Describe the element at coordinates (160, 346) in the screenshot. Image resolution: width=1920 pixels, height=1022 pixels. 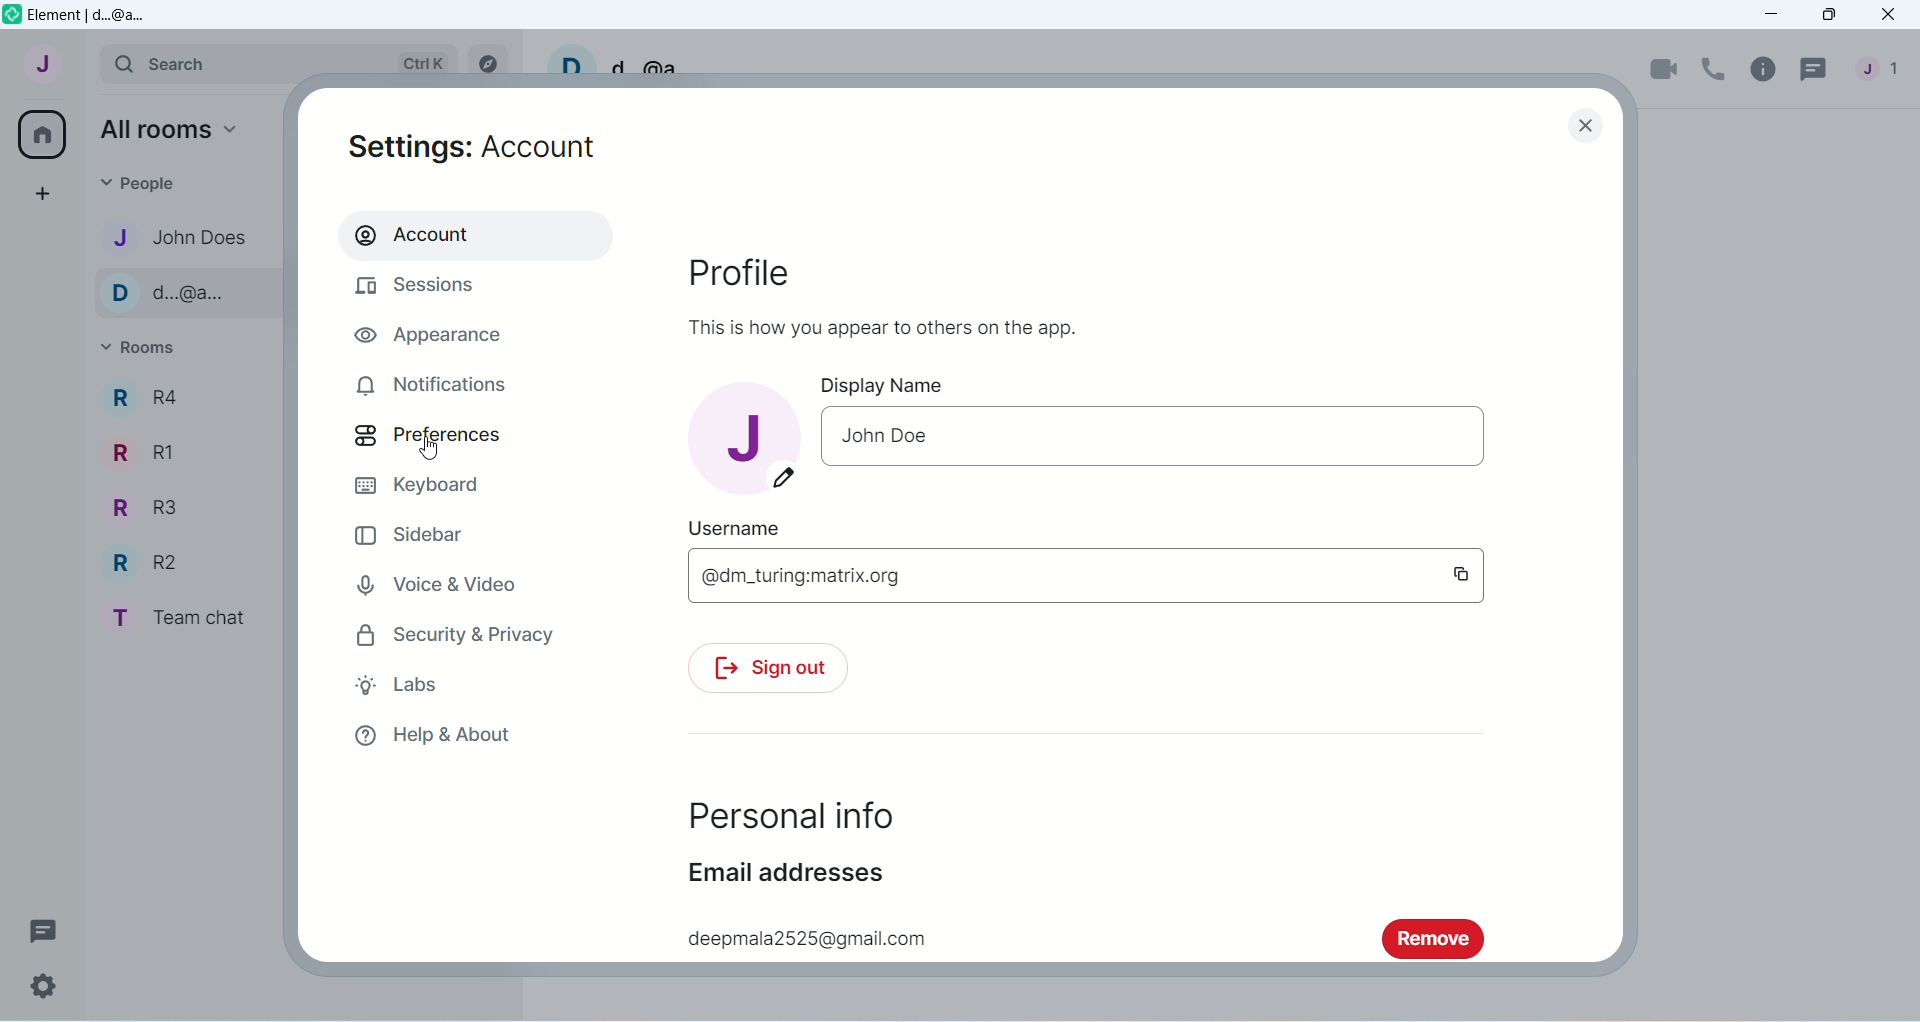
I see `Rooms` at that location.